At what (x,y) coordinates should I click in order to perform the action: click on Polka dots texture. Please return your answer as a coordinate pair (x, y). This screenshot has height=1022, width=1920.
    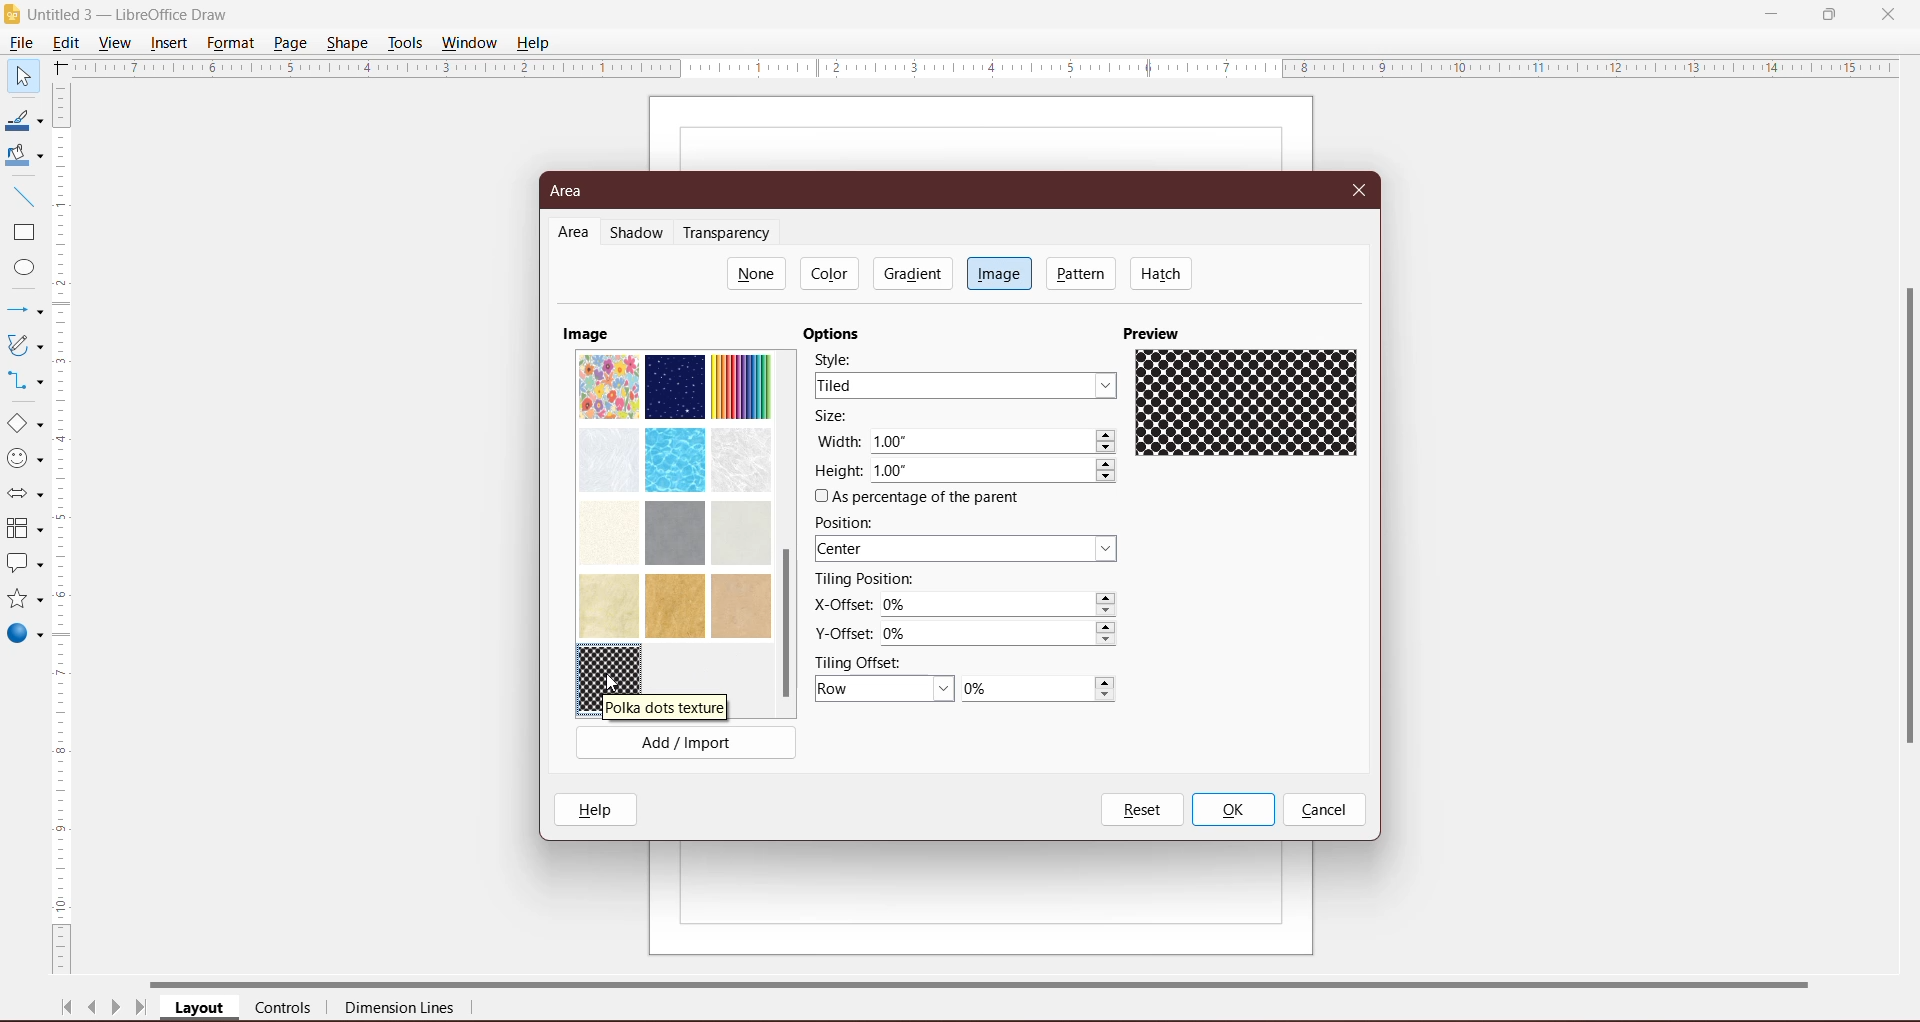
    Looking at the image, I should click on (613, 671).